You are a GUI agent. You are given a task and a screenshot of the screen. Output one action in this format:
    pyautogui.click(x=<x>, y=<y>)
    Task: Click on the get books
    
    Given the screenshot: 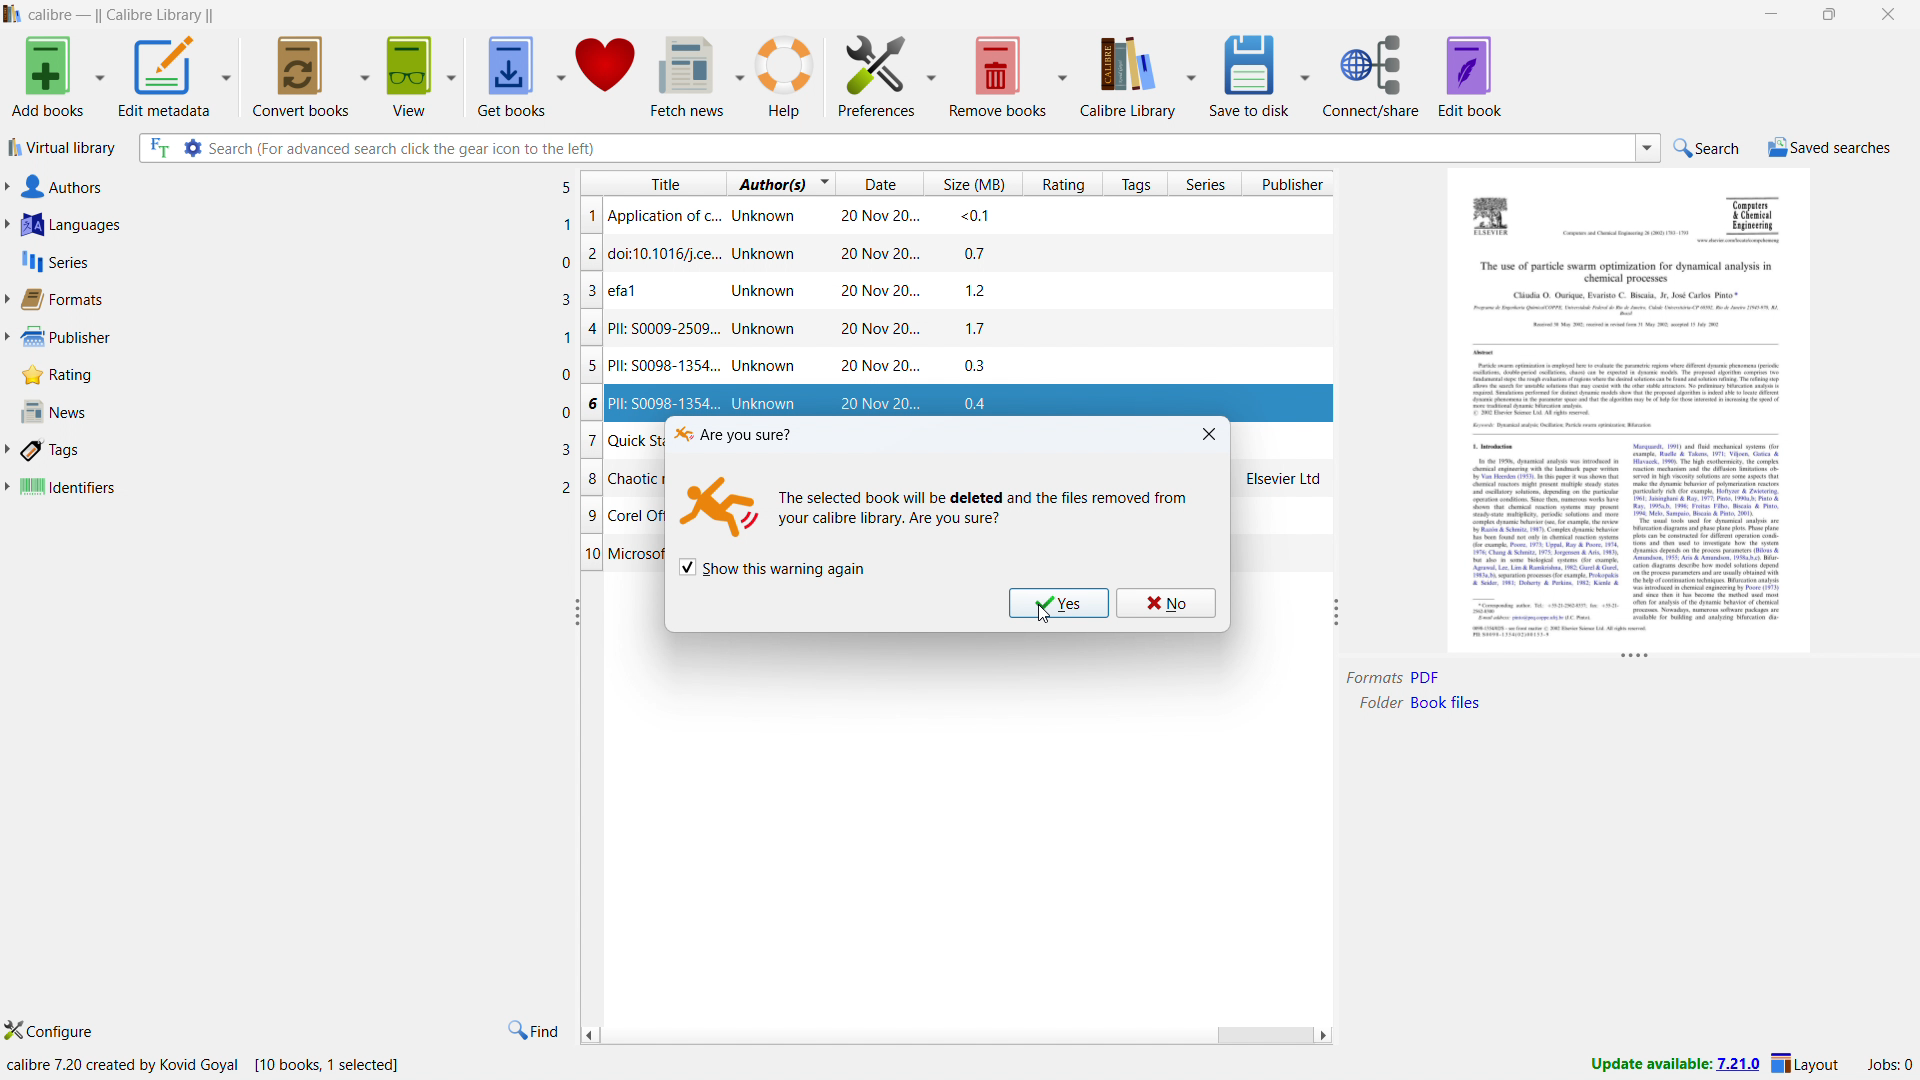 What is the action you would take?
    pyautogui.click(x=511, y=74)
    